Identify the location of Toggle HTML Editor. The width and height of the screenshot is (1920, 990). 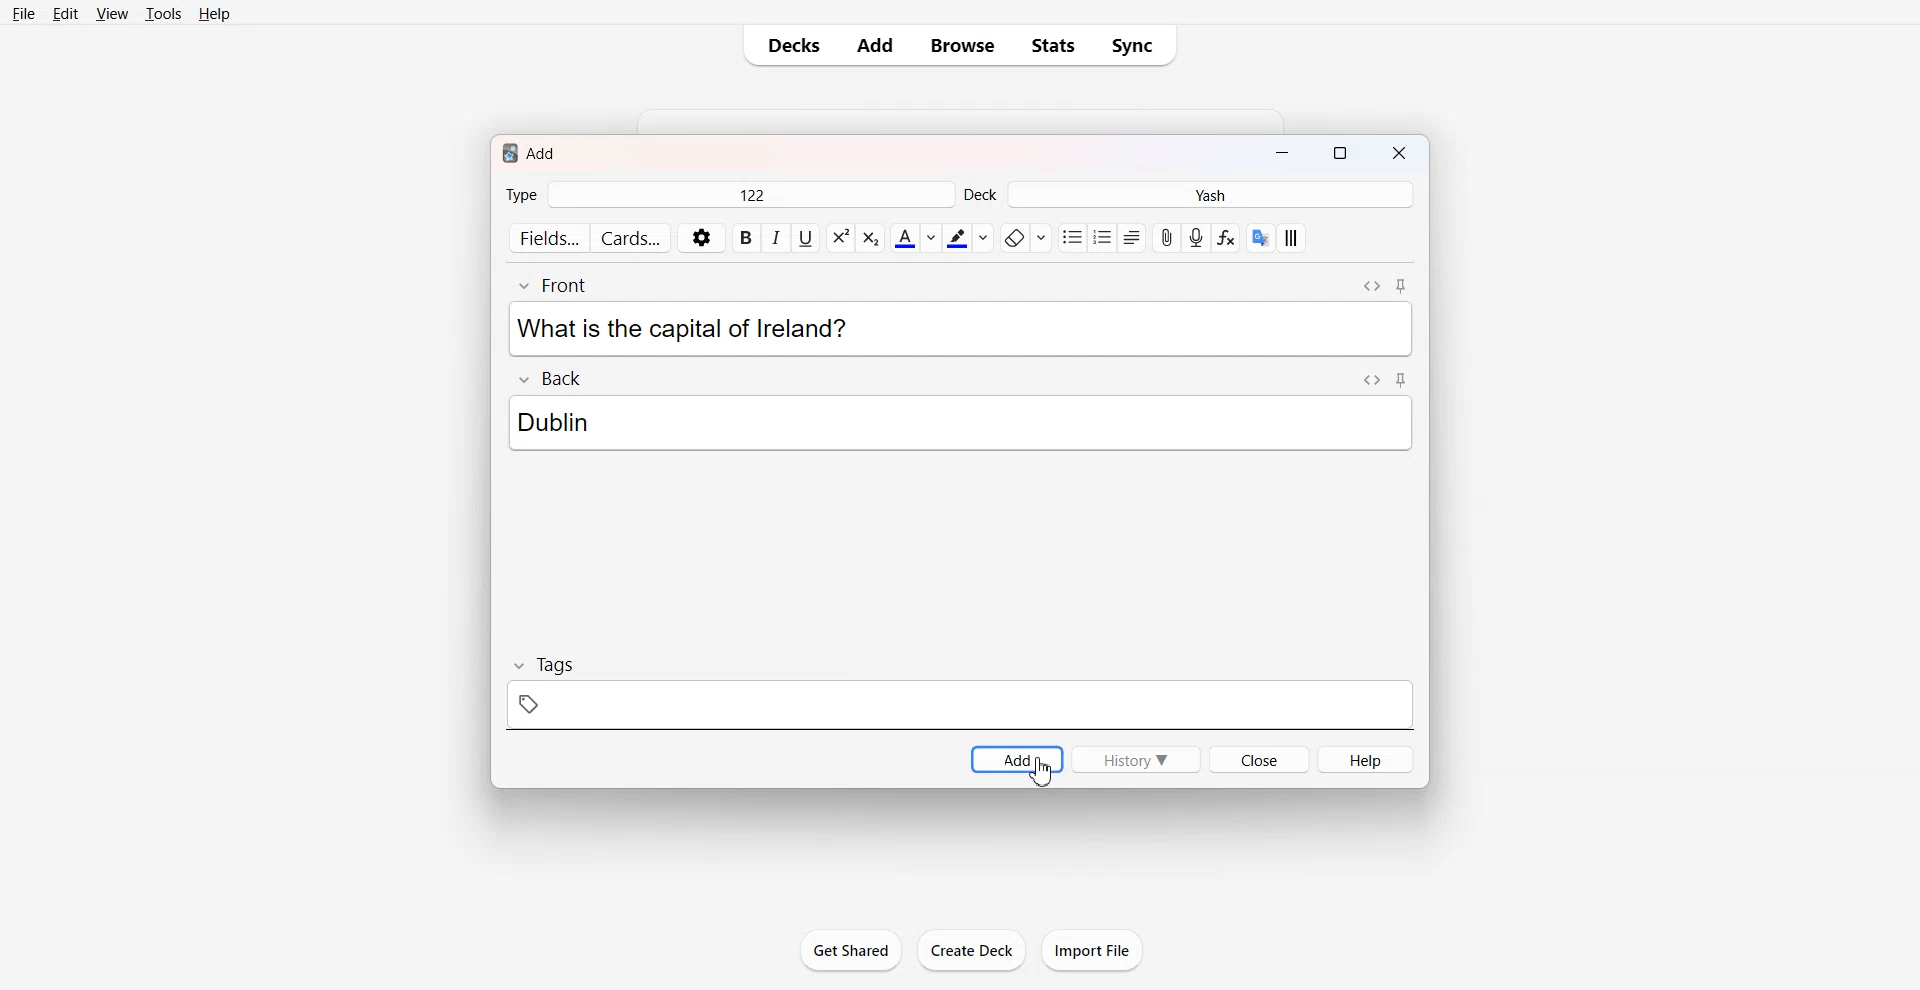
(1371, 286).